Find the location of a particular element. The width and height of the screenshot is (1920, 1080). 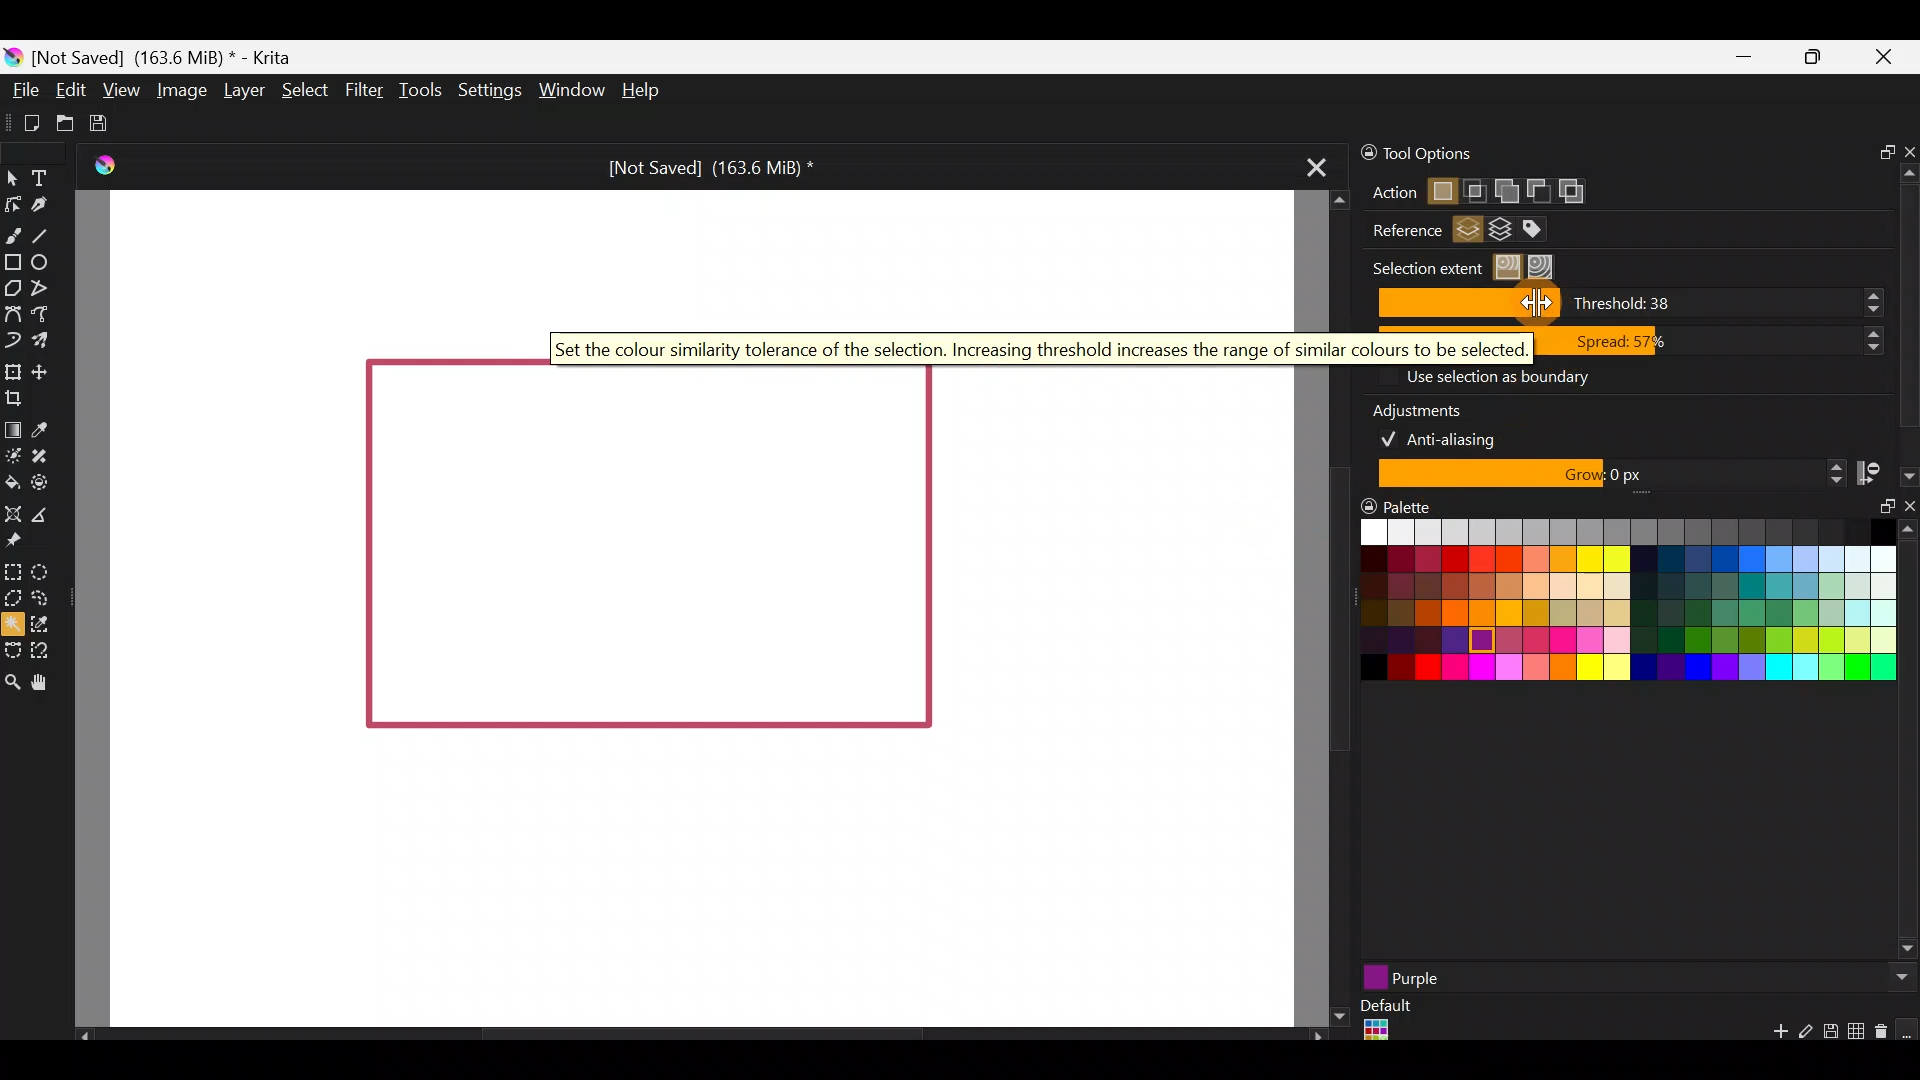

Select regions from active layer is located at coordinates (1468, 232).